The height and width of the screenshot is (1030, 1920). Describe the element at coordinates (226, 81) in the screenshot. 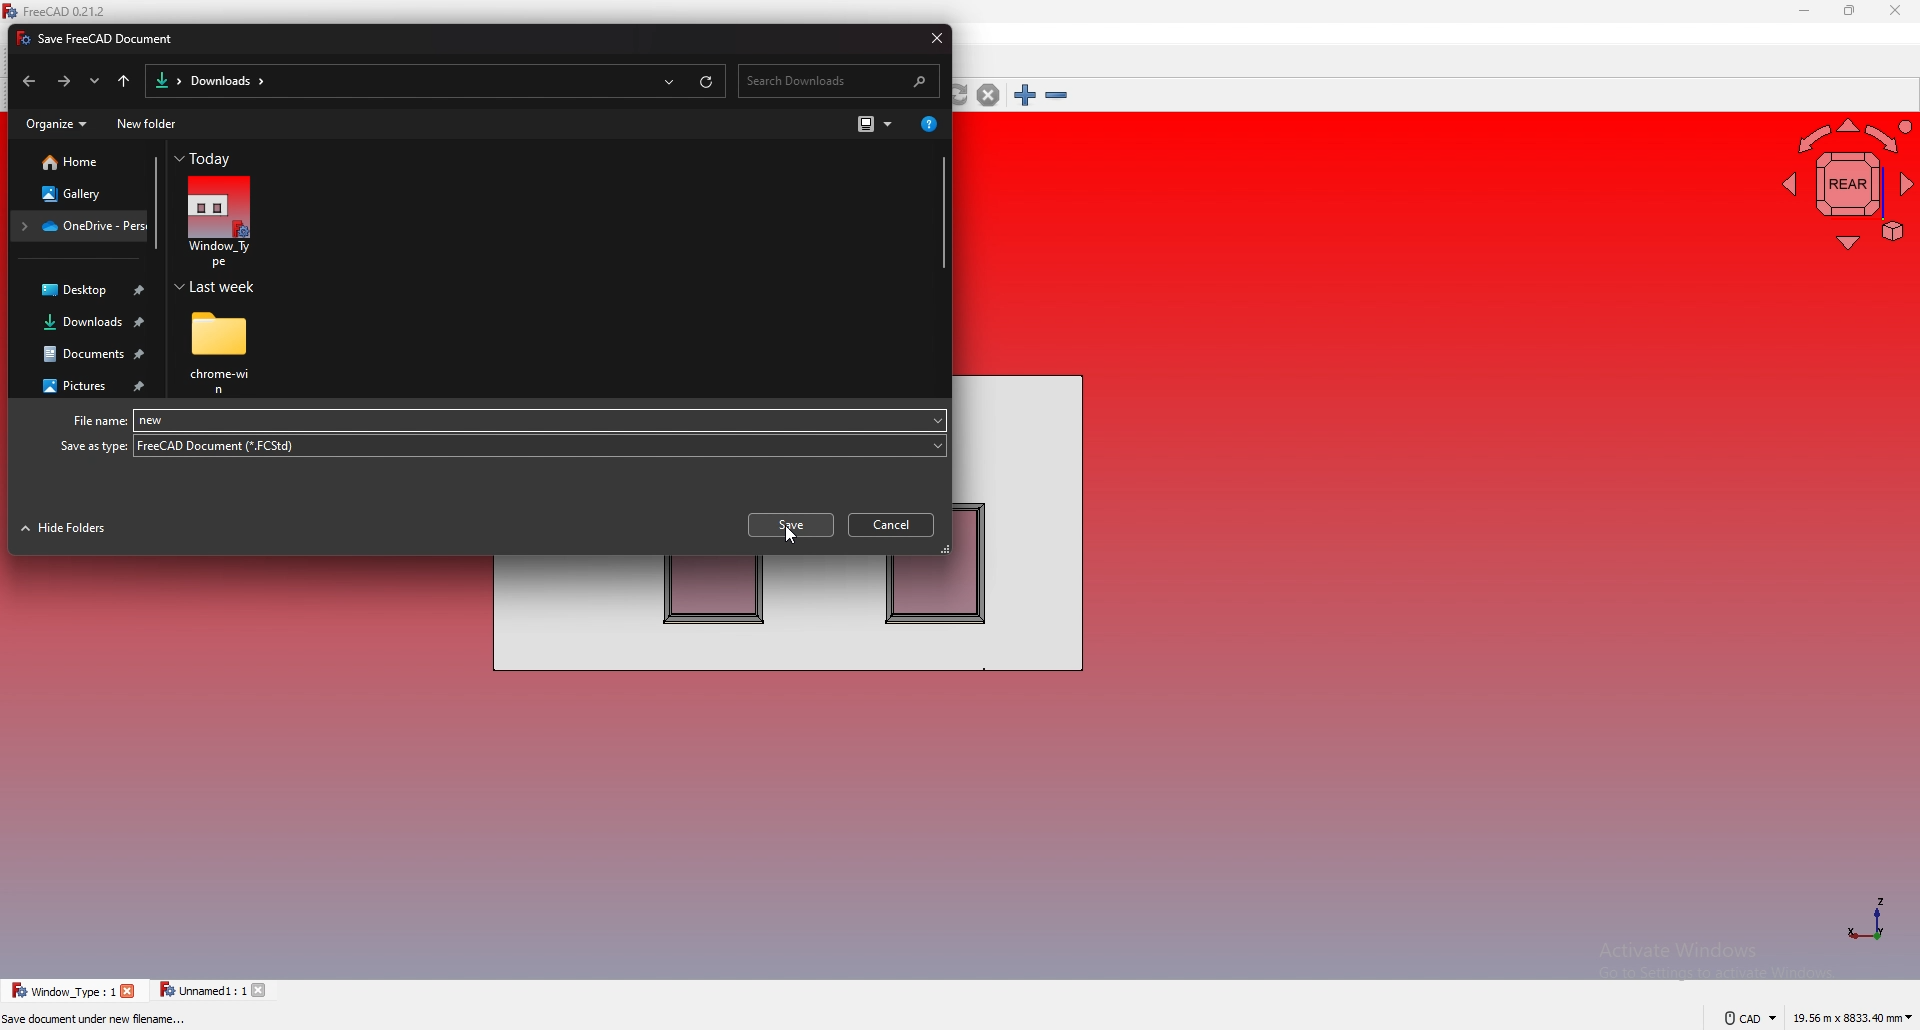

I see `Downloads` at that location.